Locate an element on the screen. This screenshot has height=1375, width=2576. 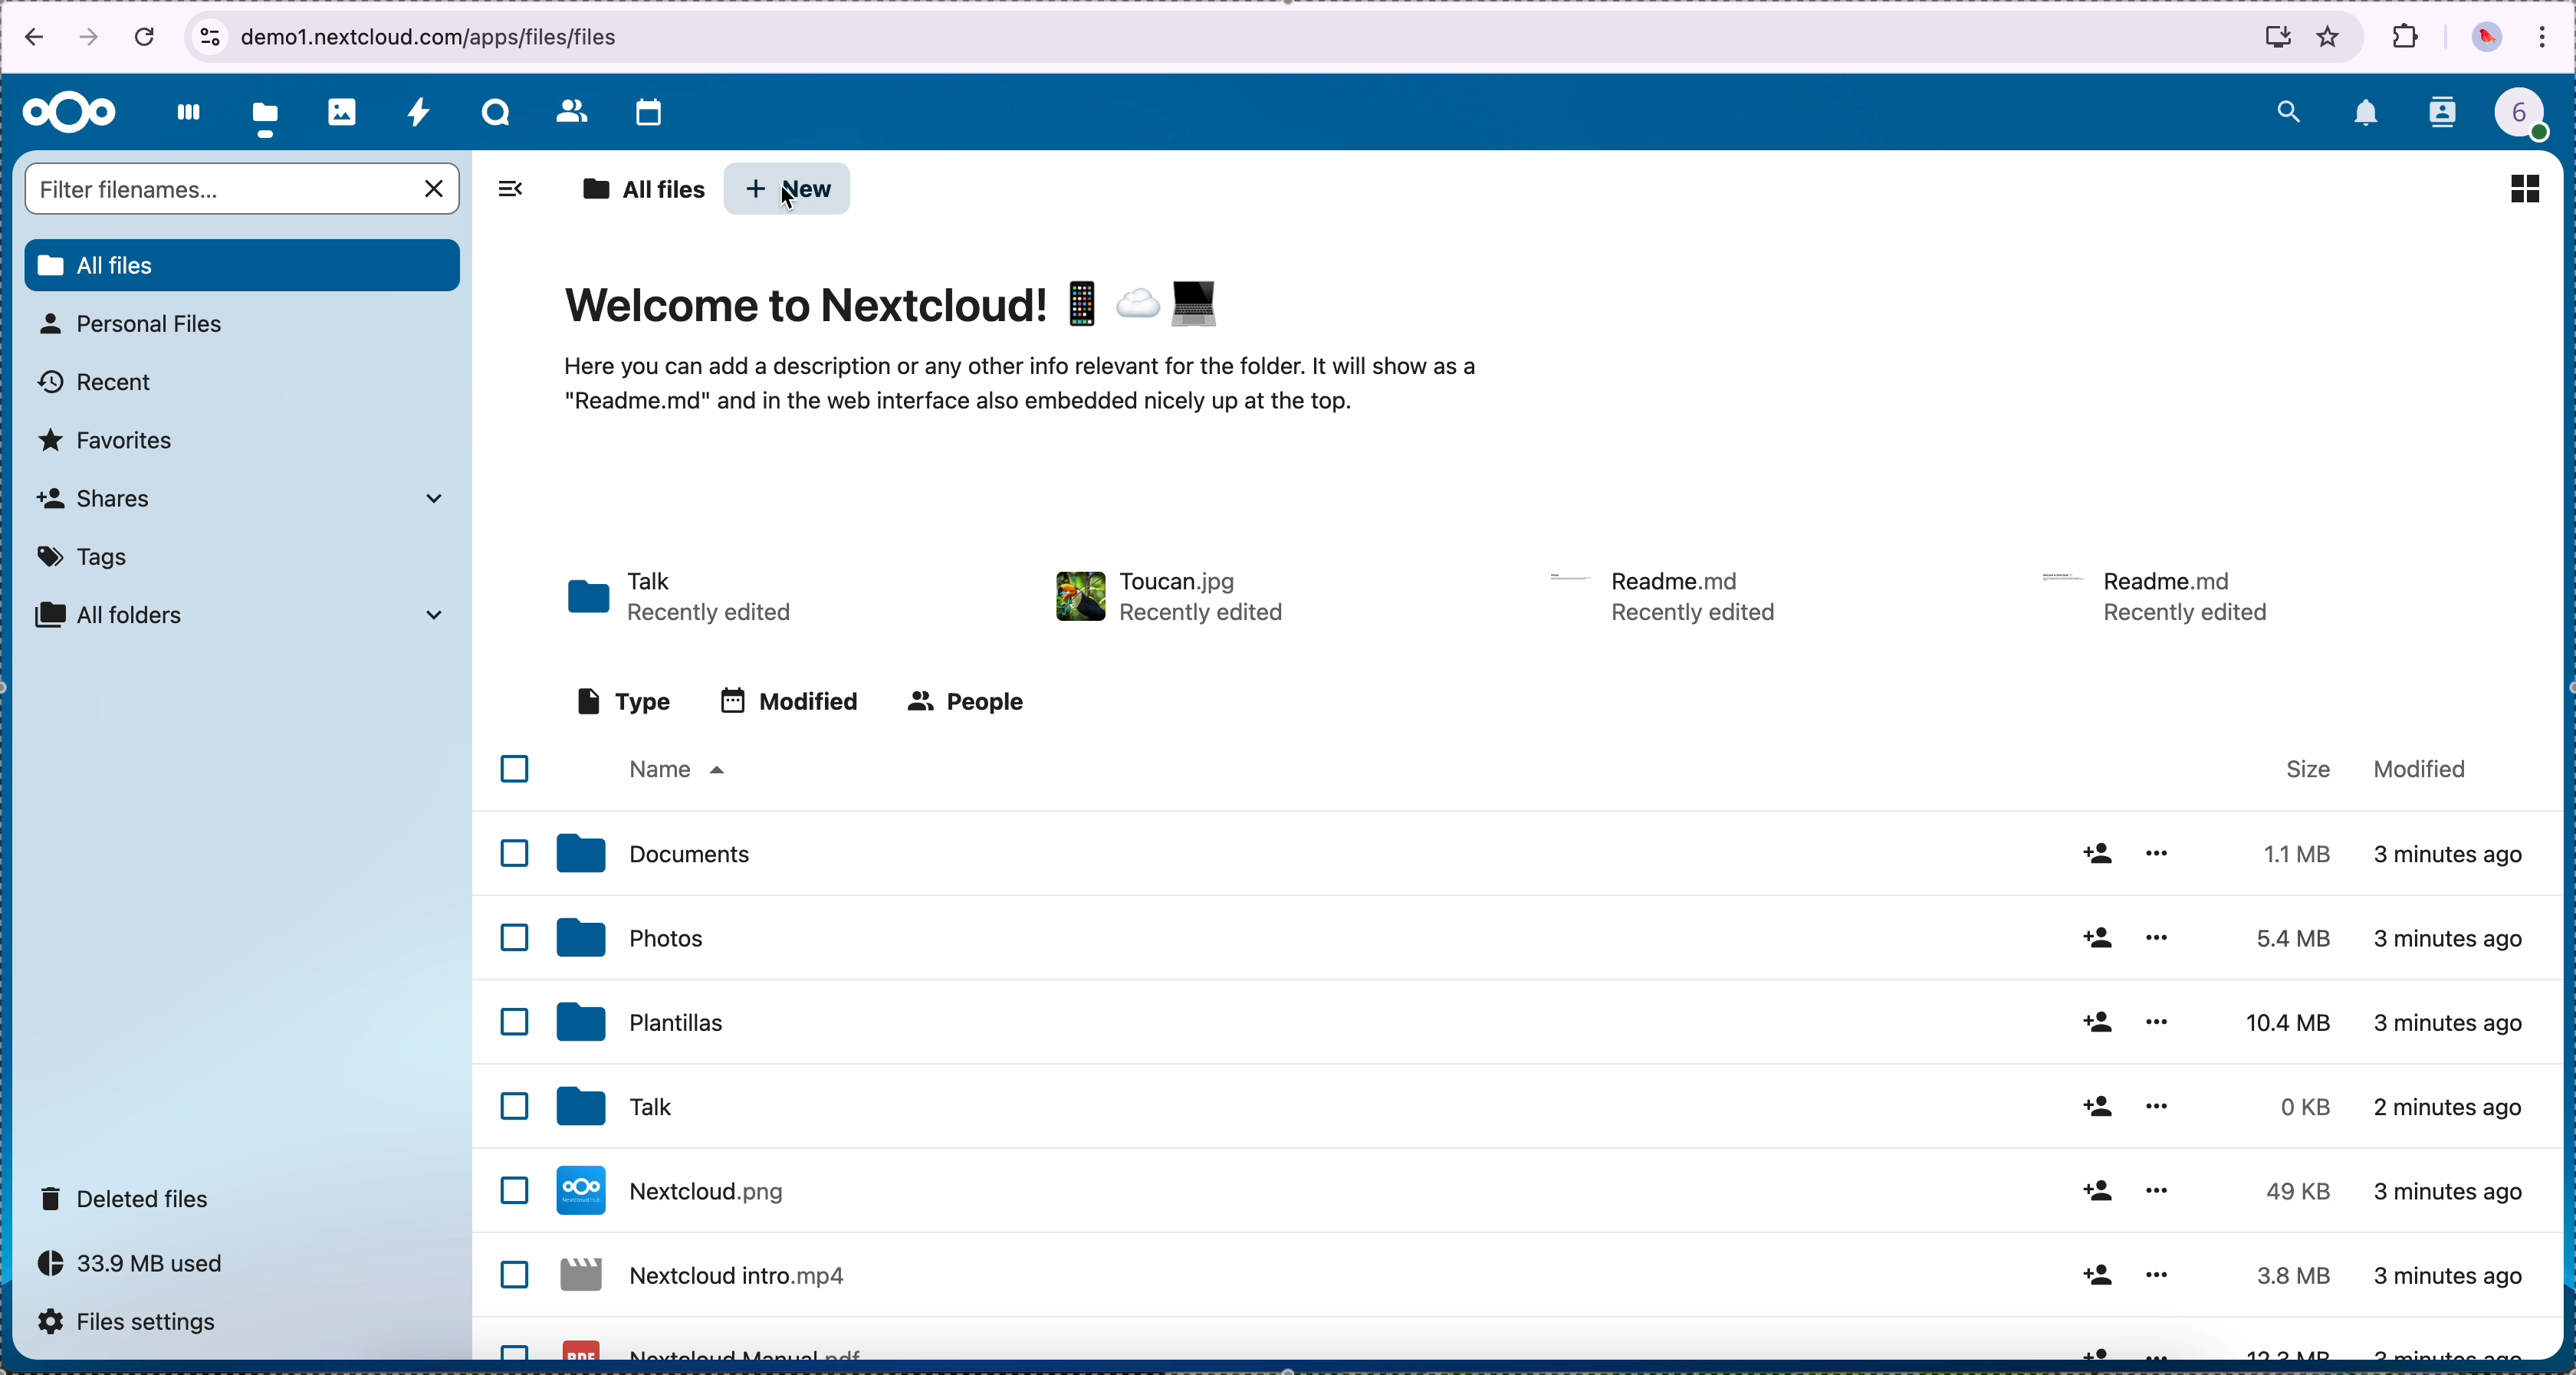
view site information is located at coordinates (209, 37).